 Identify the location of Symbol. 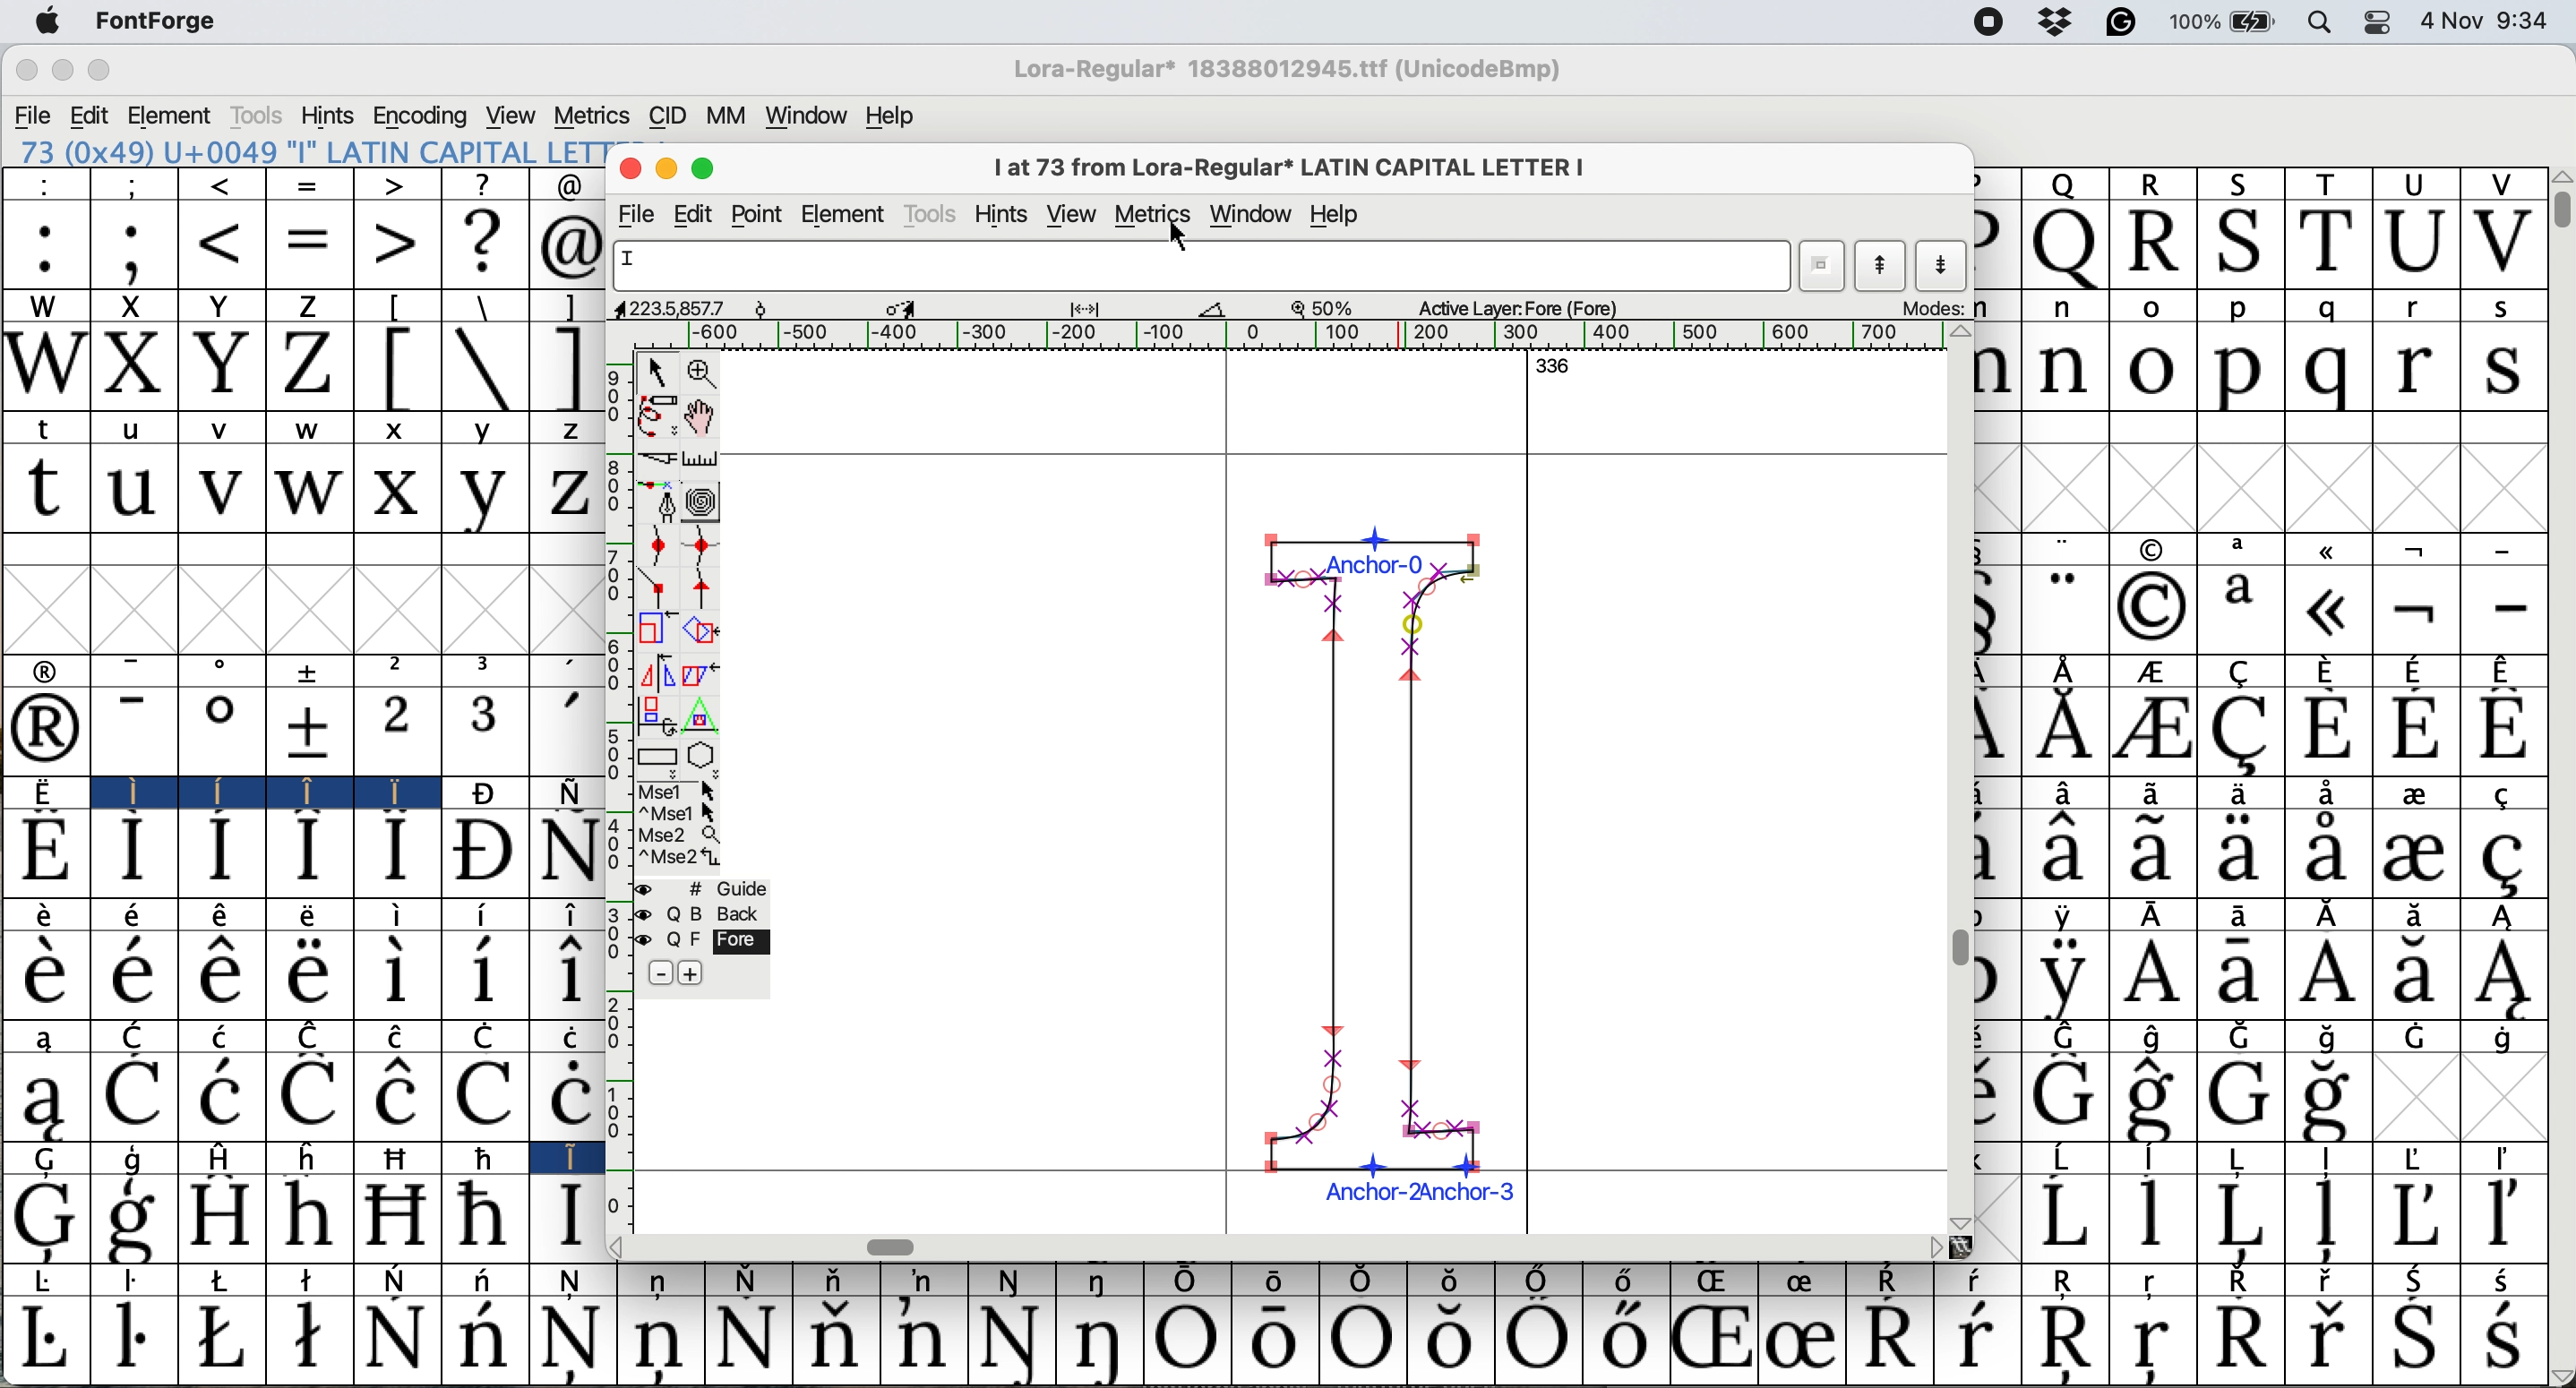
(2237, 1217).